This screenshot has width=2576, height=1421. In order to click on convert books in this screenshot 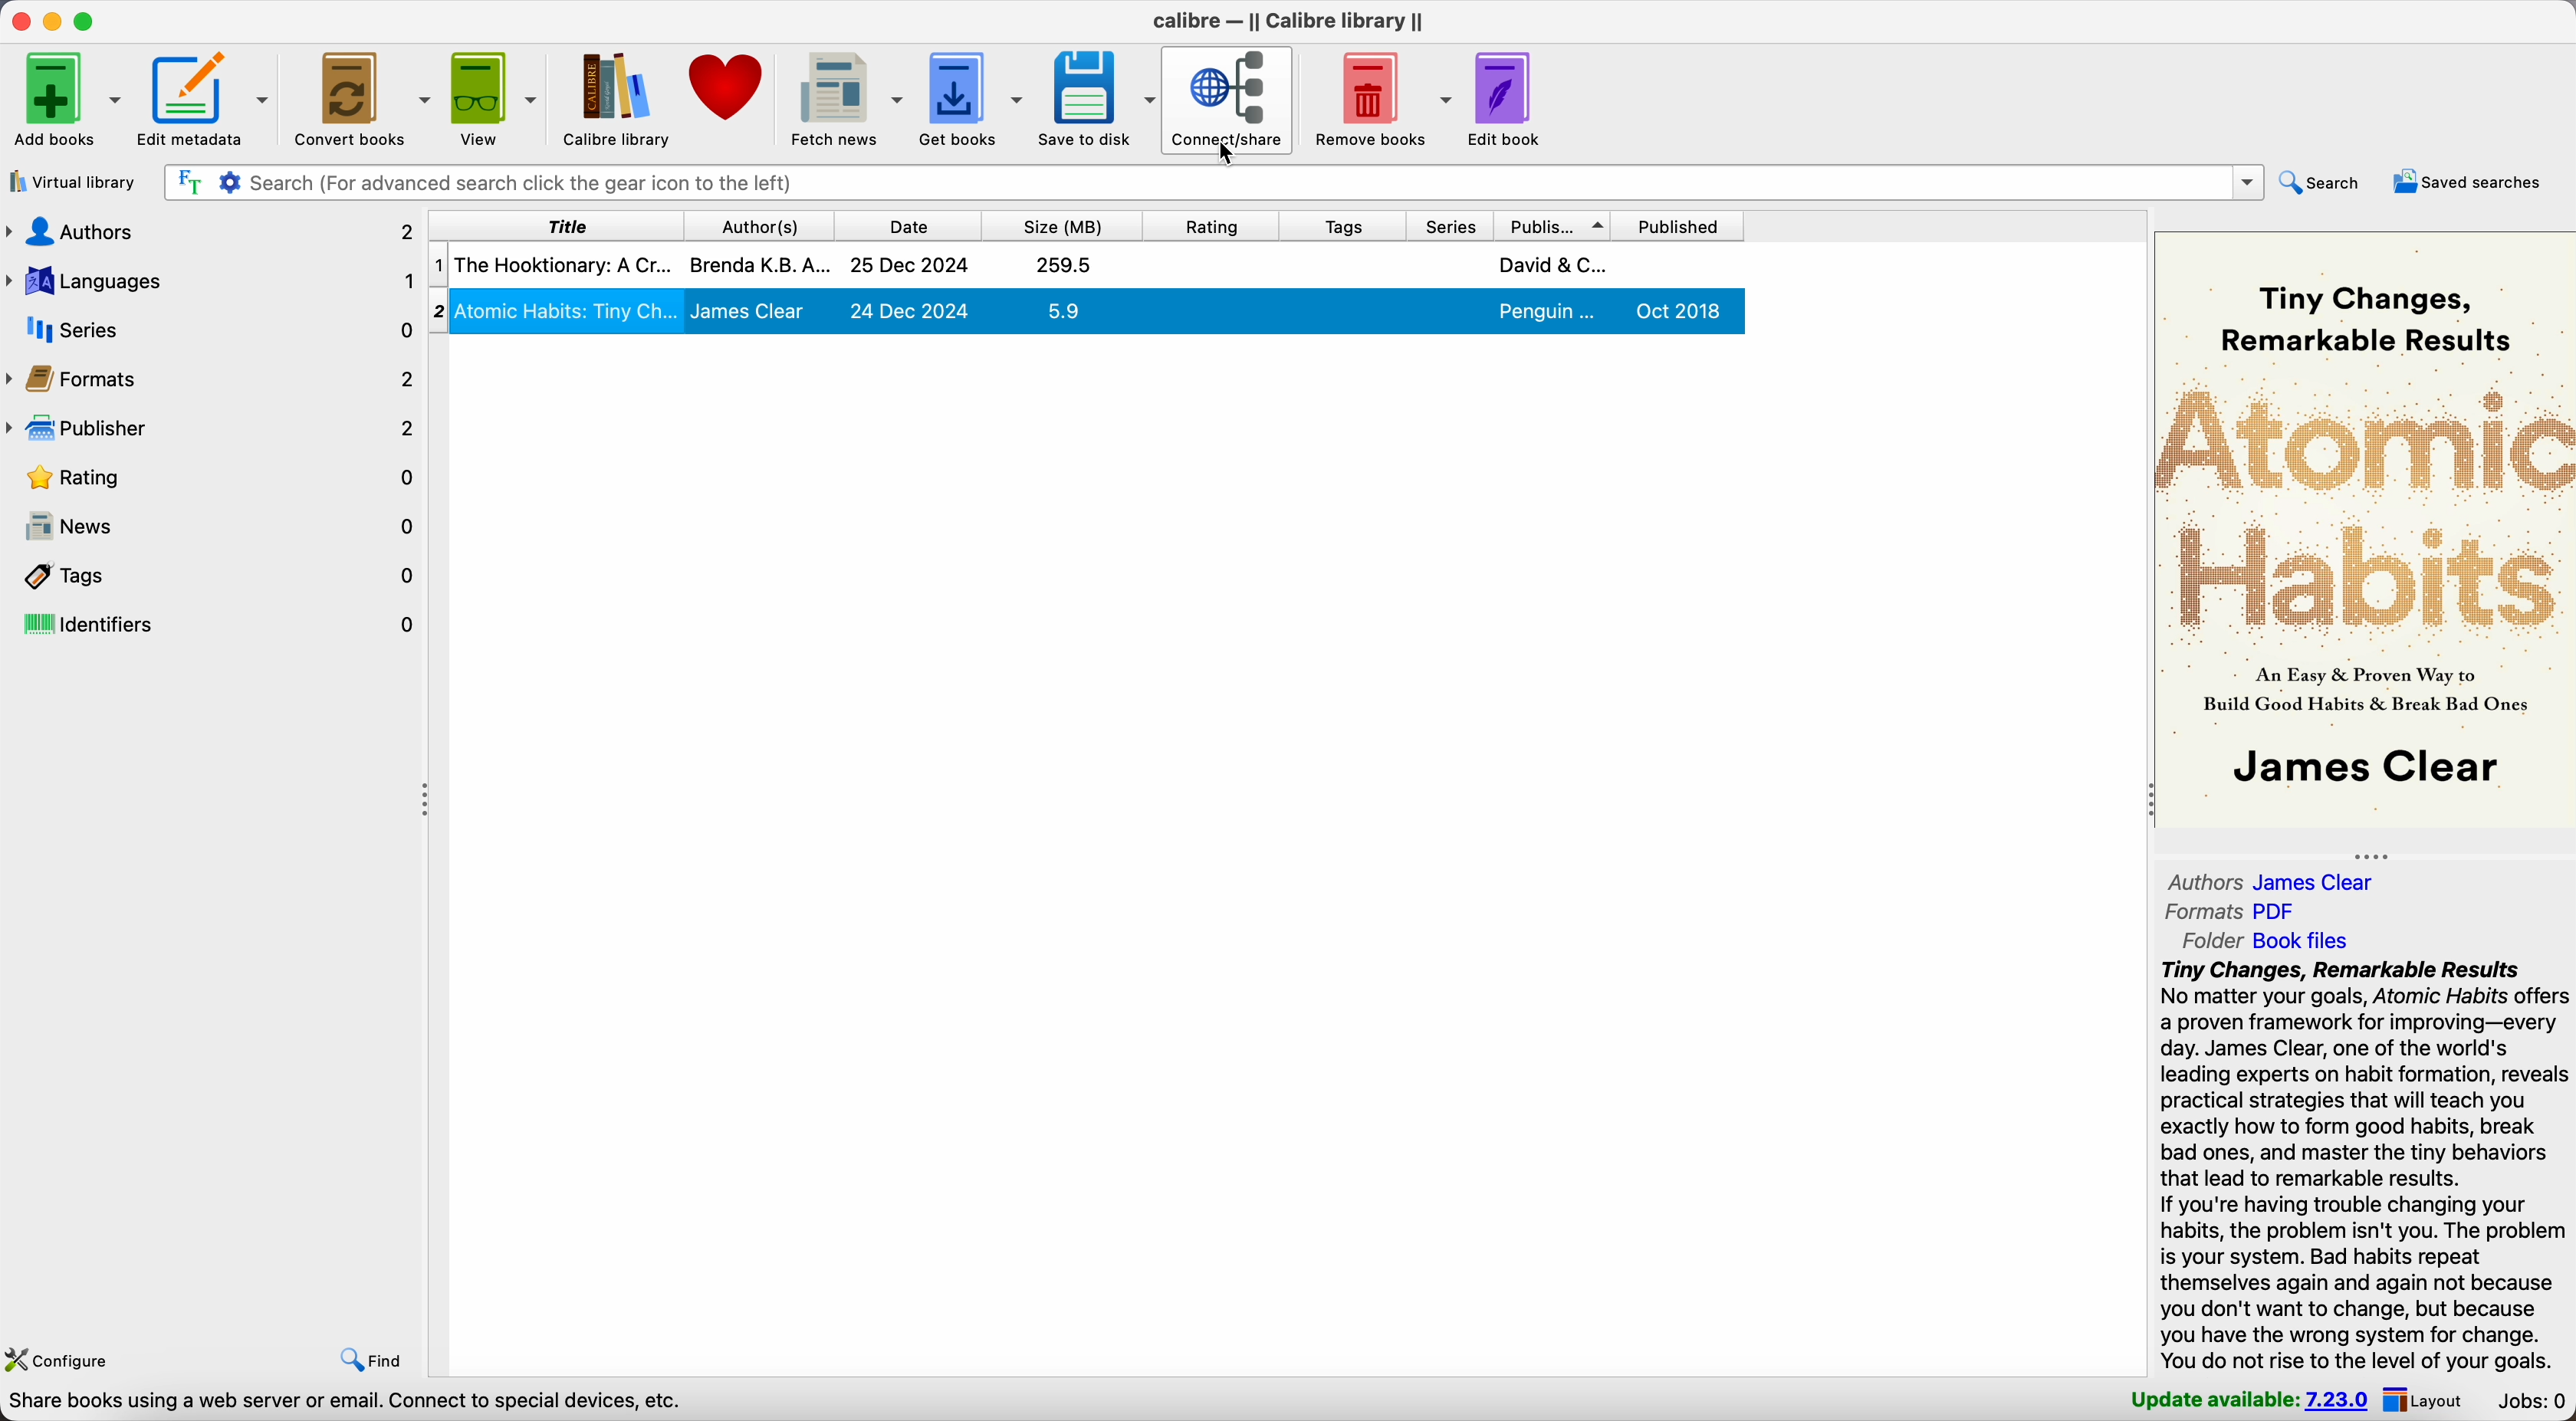, I will do `click(364, 100)`.